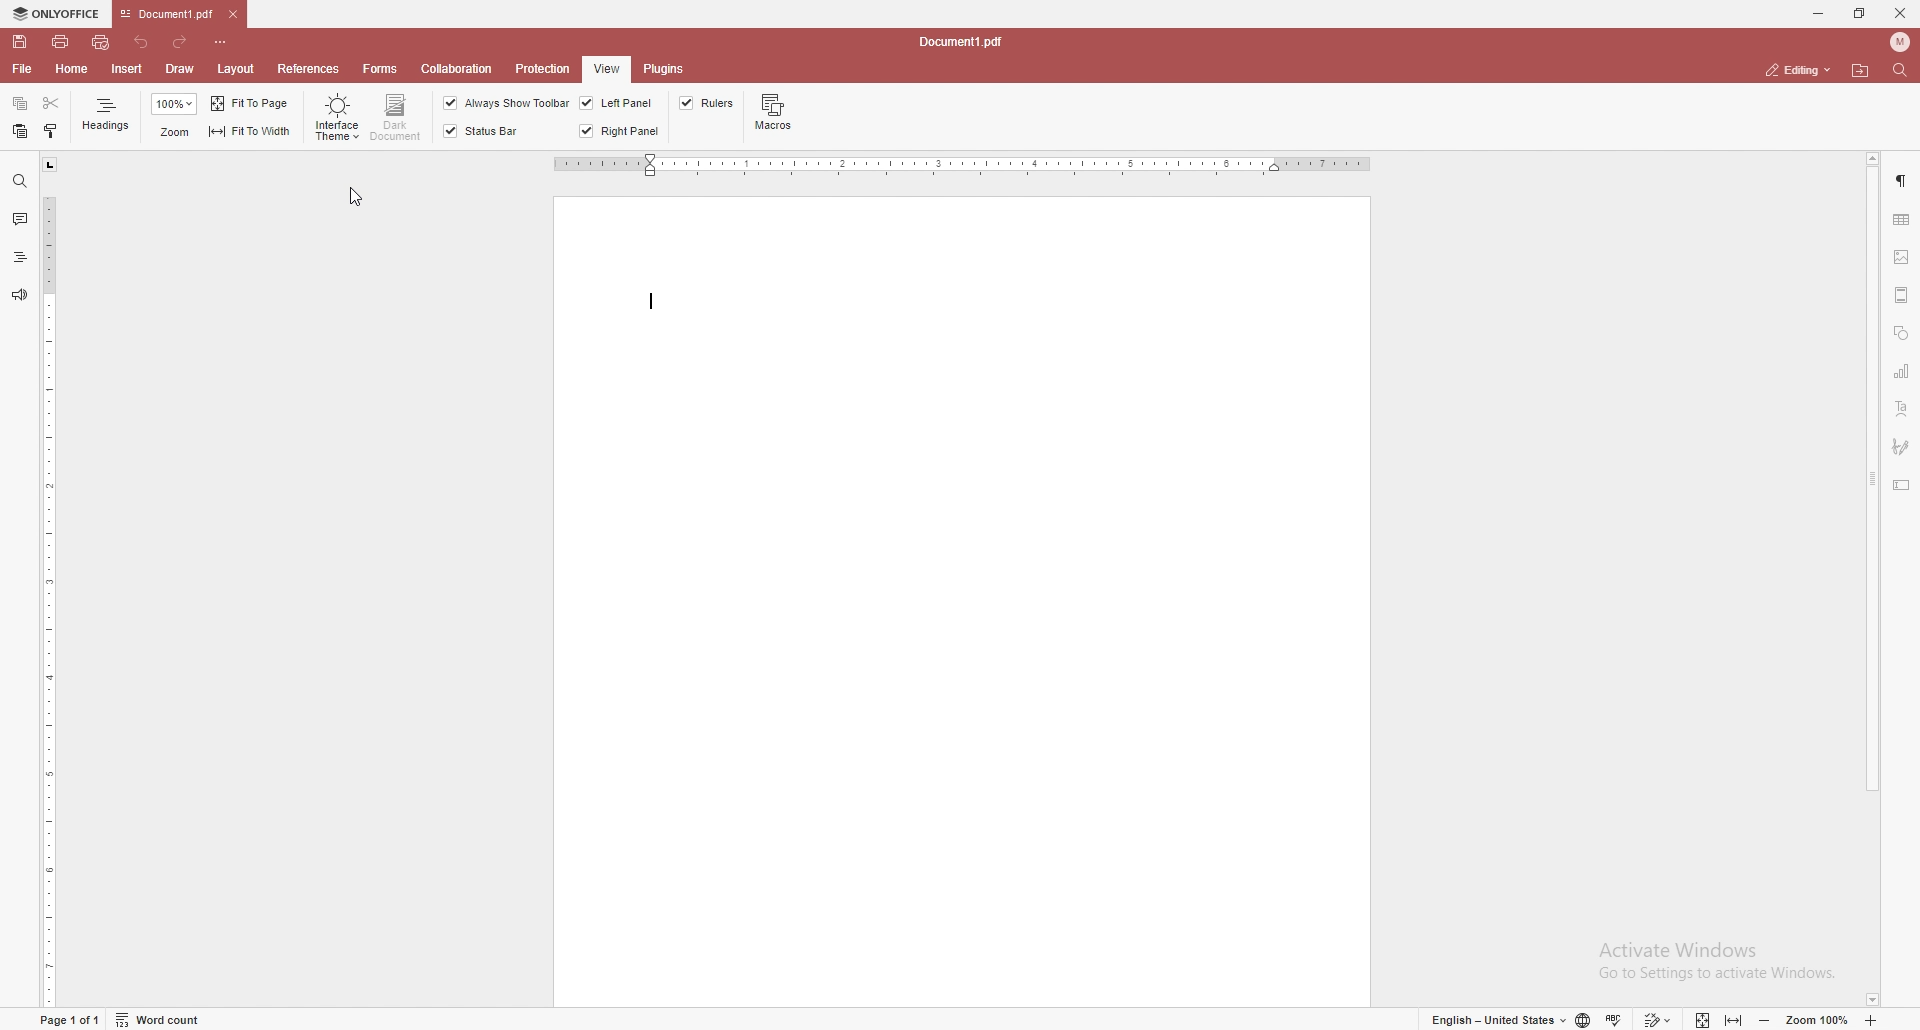 The width and height of the screenshot is (1920, 1030). I want to click on redo, so click(182, 43).